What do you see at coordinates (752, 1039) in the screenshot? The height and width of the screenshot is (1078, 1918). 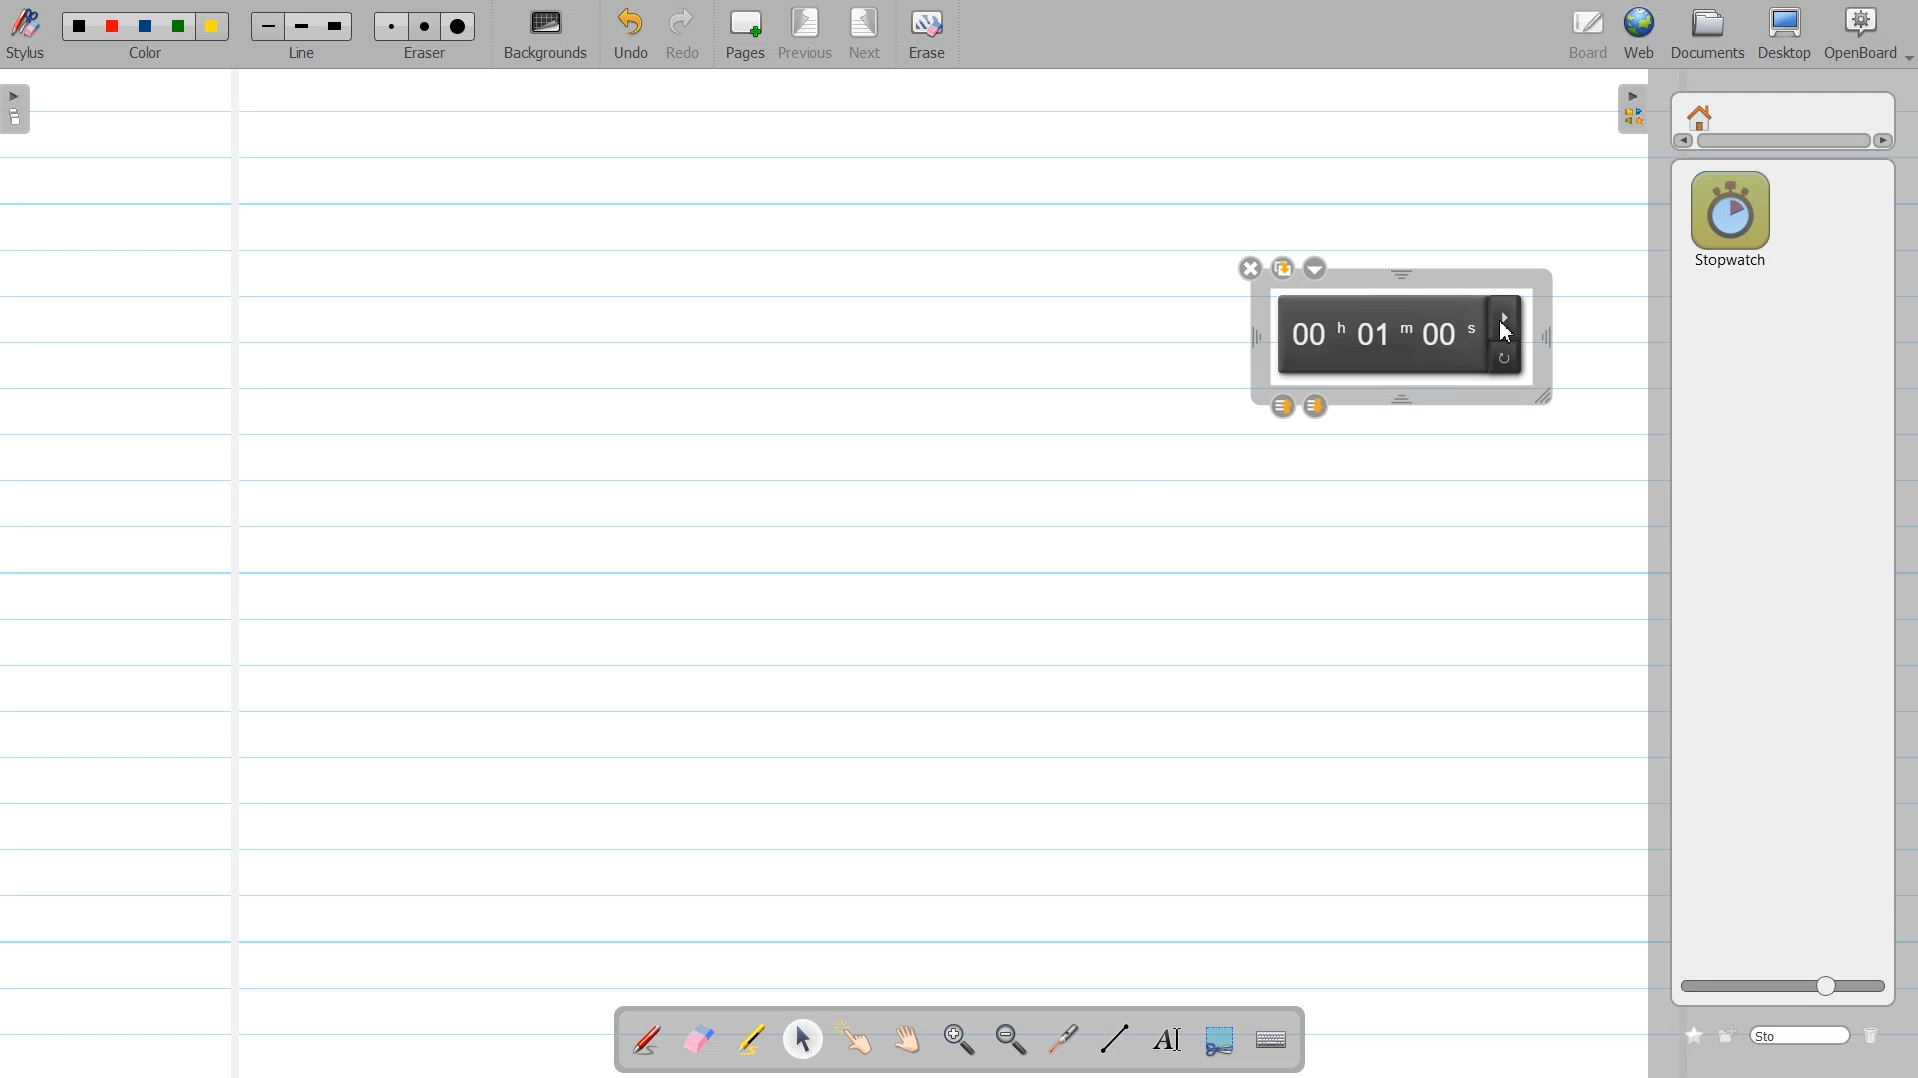 I see `Highlight` at bounding box center [752, 1039].